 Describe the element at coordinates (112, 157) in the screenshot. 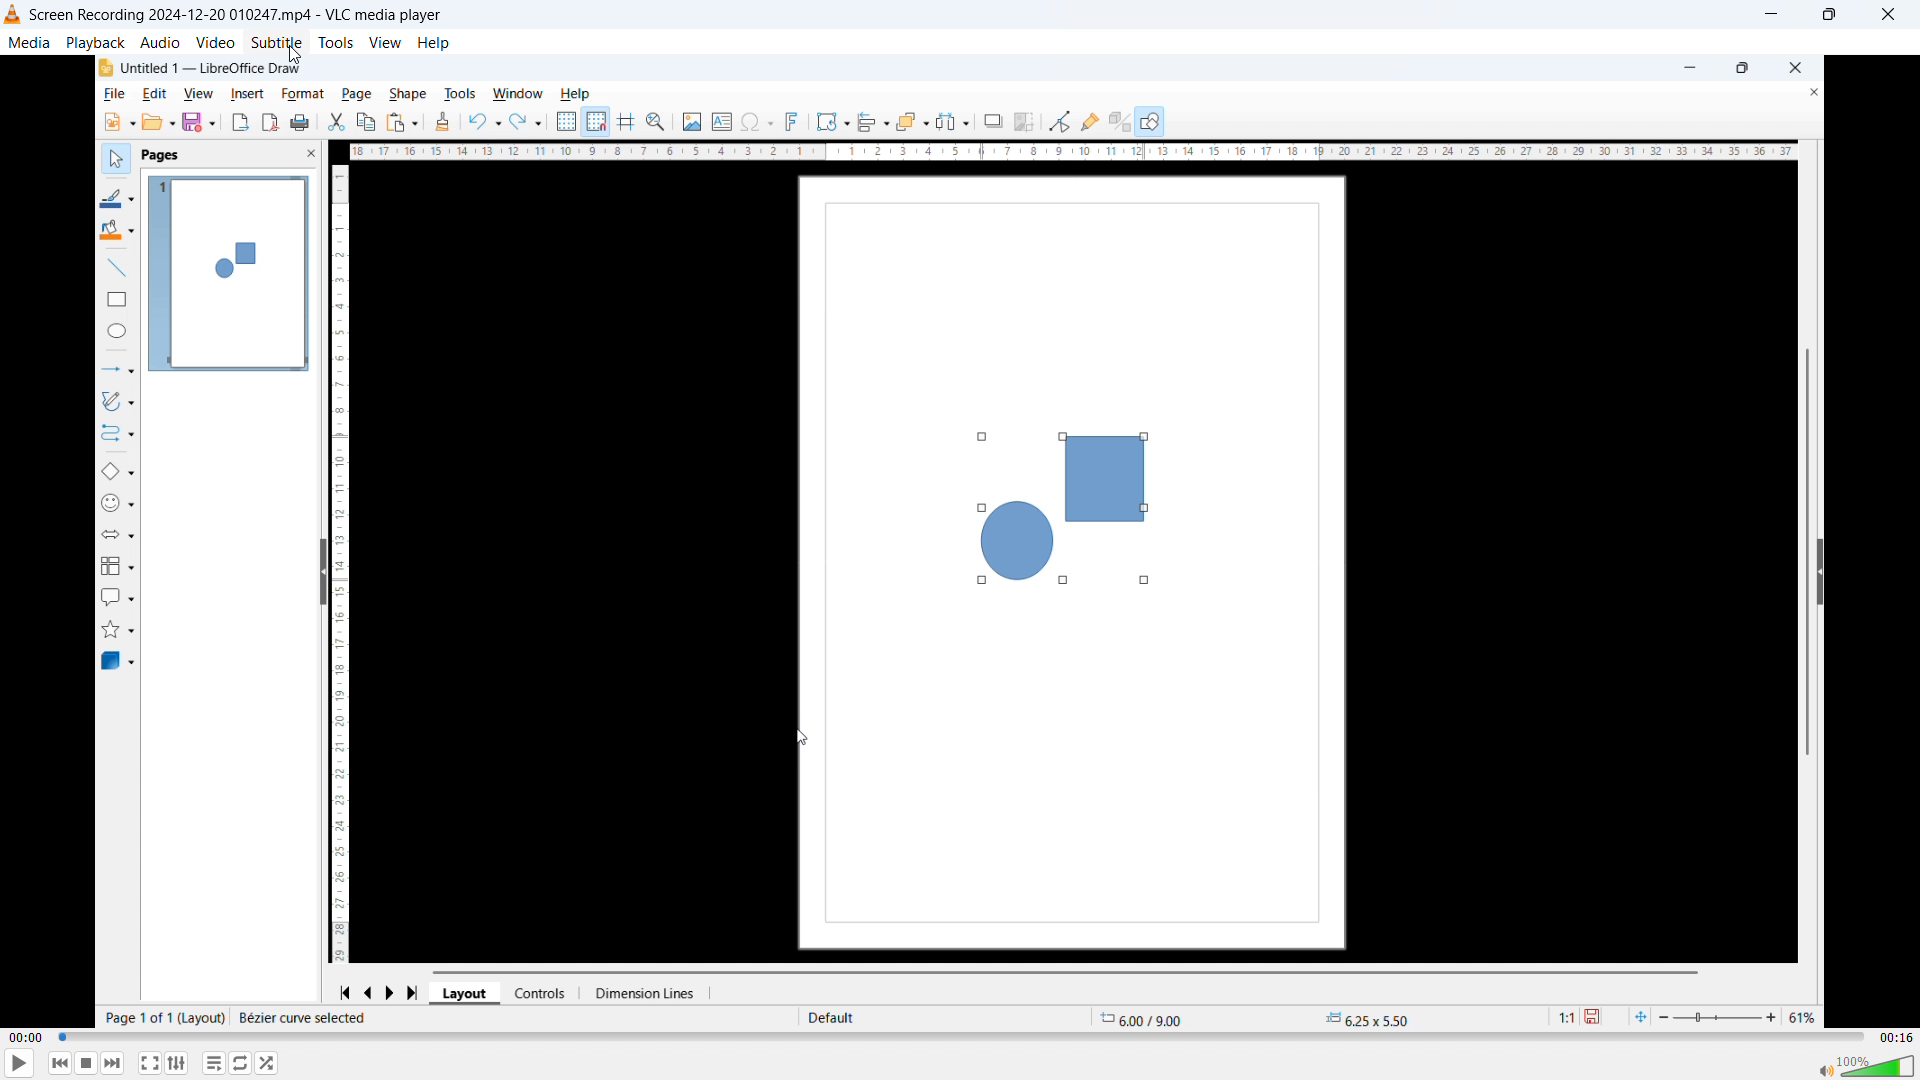

I see `select ` at that location.